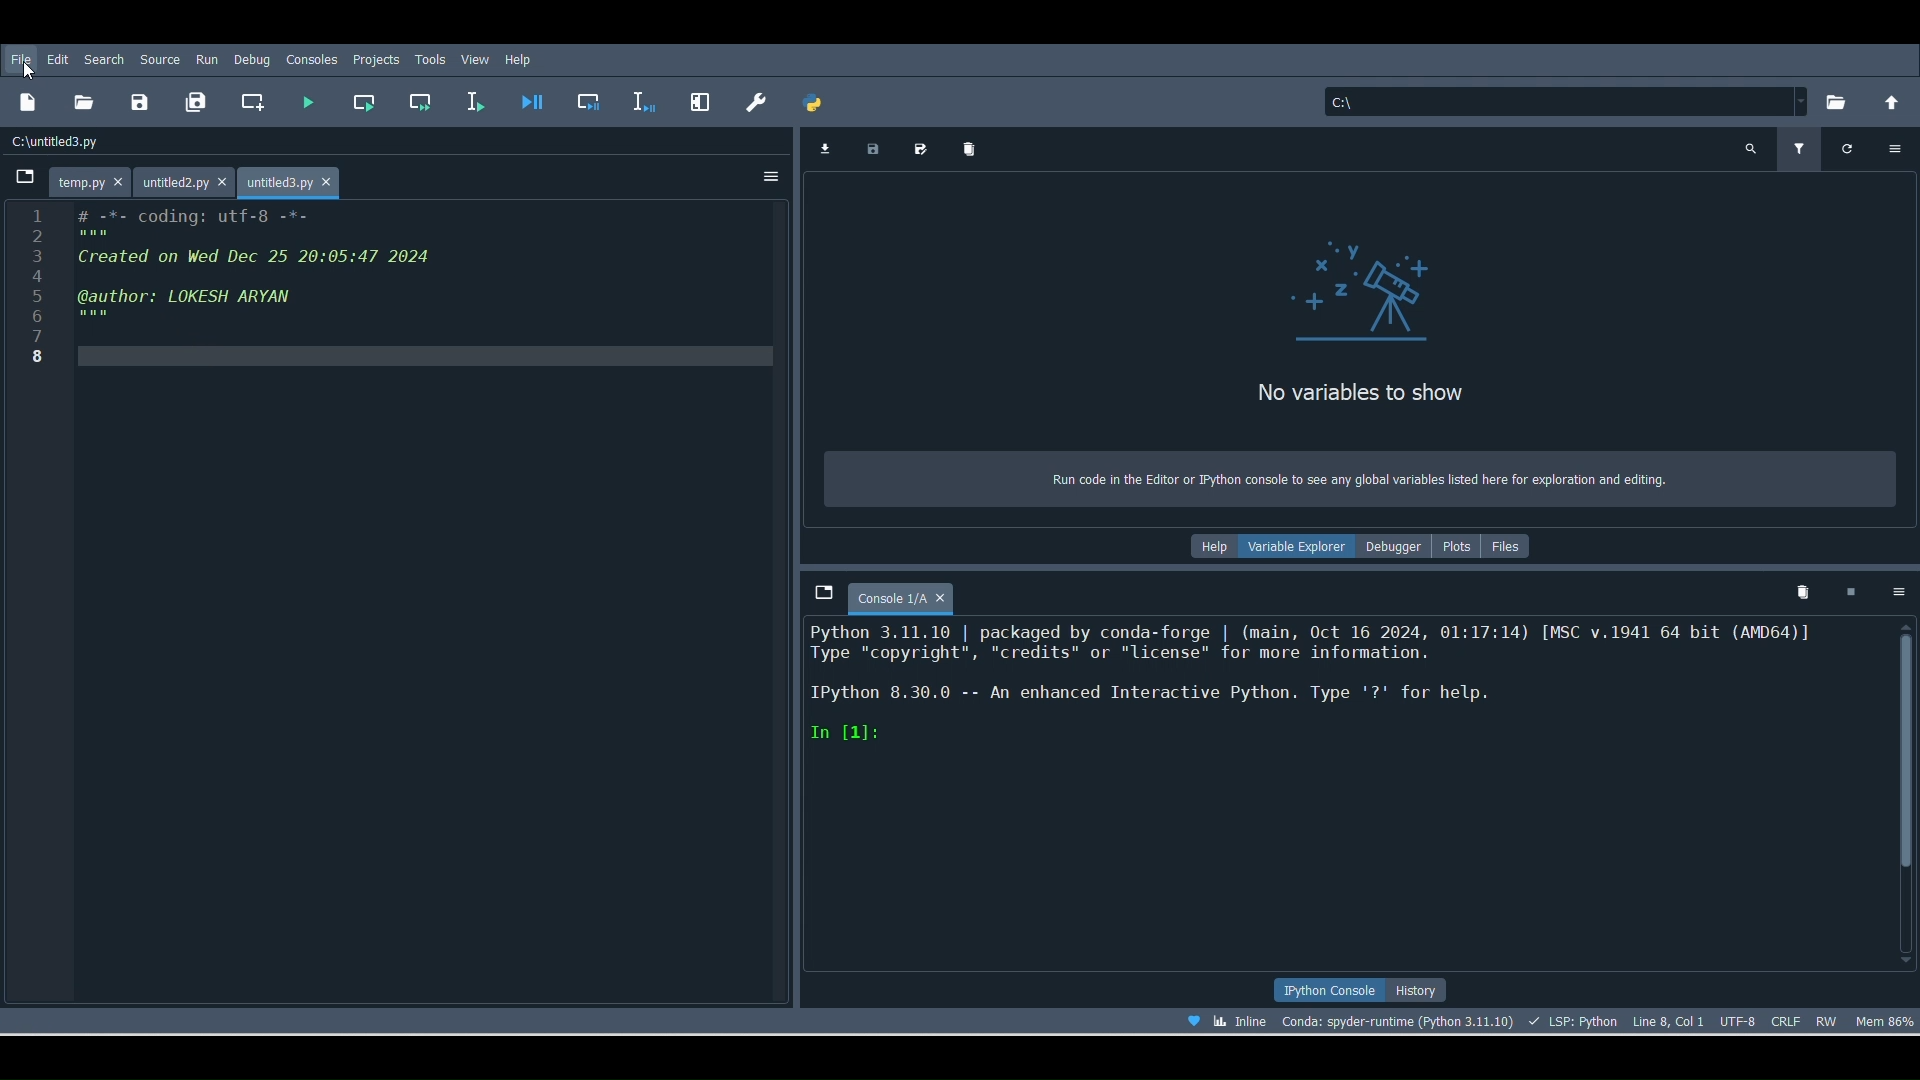 This screenshot has height=1080, width=1920. What do you see at coordinates (86, 184) in the screenshot?
I see `temp.py` at bounding box center [86, 184].